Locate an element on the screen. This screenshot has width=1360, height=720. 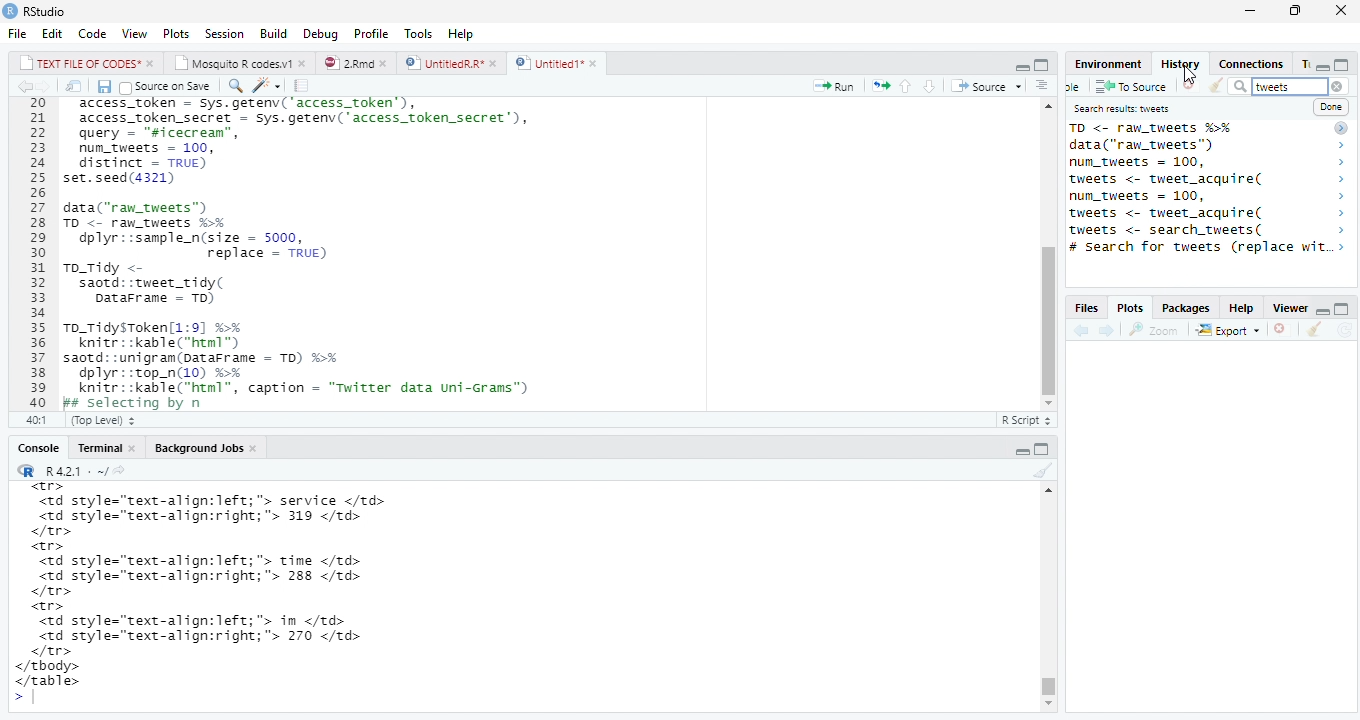
D | UntitledR.R* is located at coordinates (448, 63).